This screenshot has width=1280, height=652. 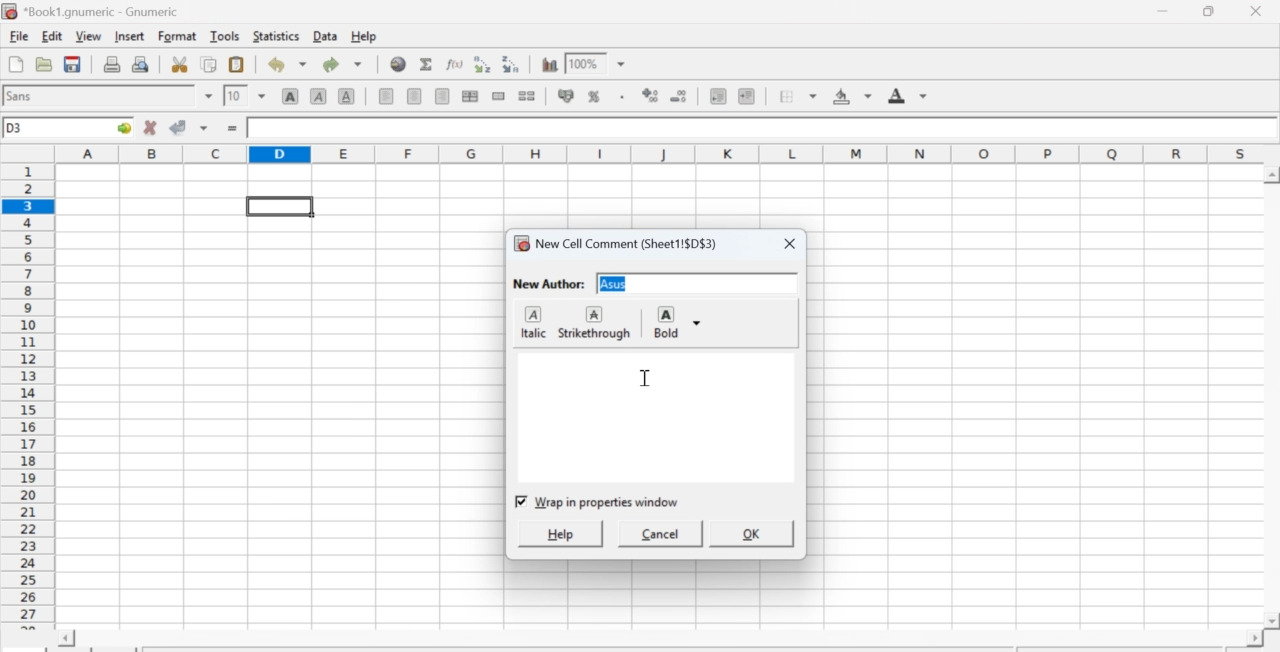 What do you see at coordinates (717, 96) in the screenshot?
I see `Decrease indent` at bounding box center [717, 96].